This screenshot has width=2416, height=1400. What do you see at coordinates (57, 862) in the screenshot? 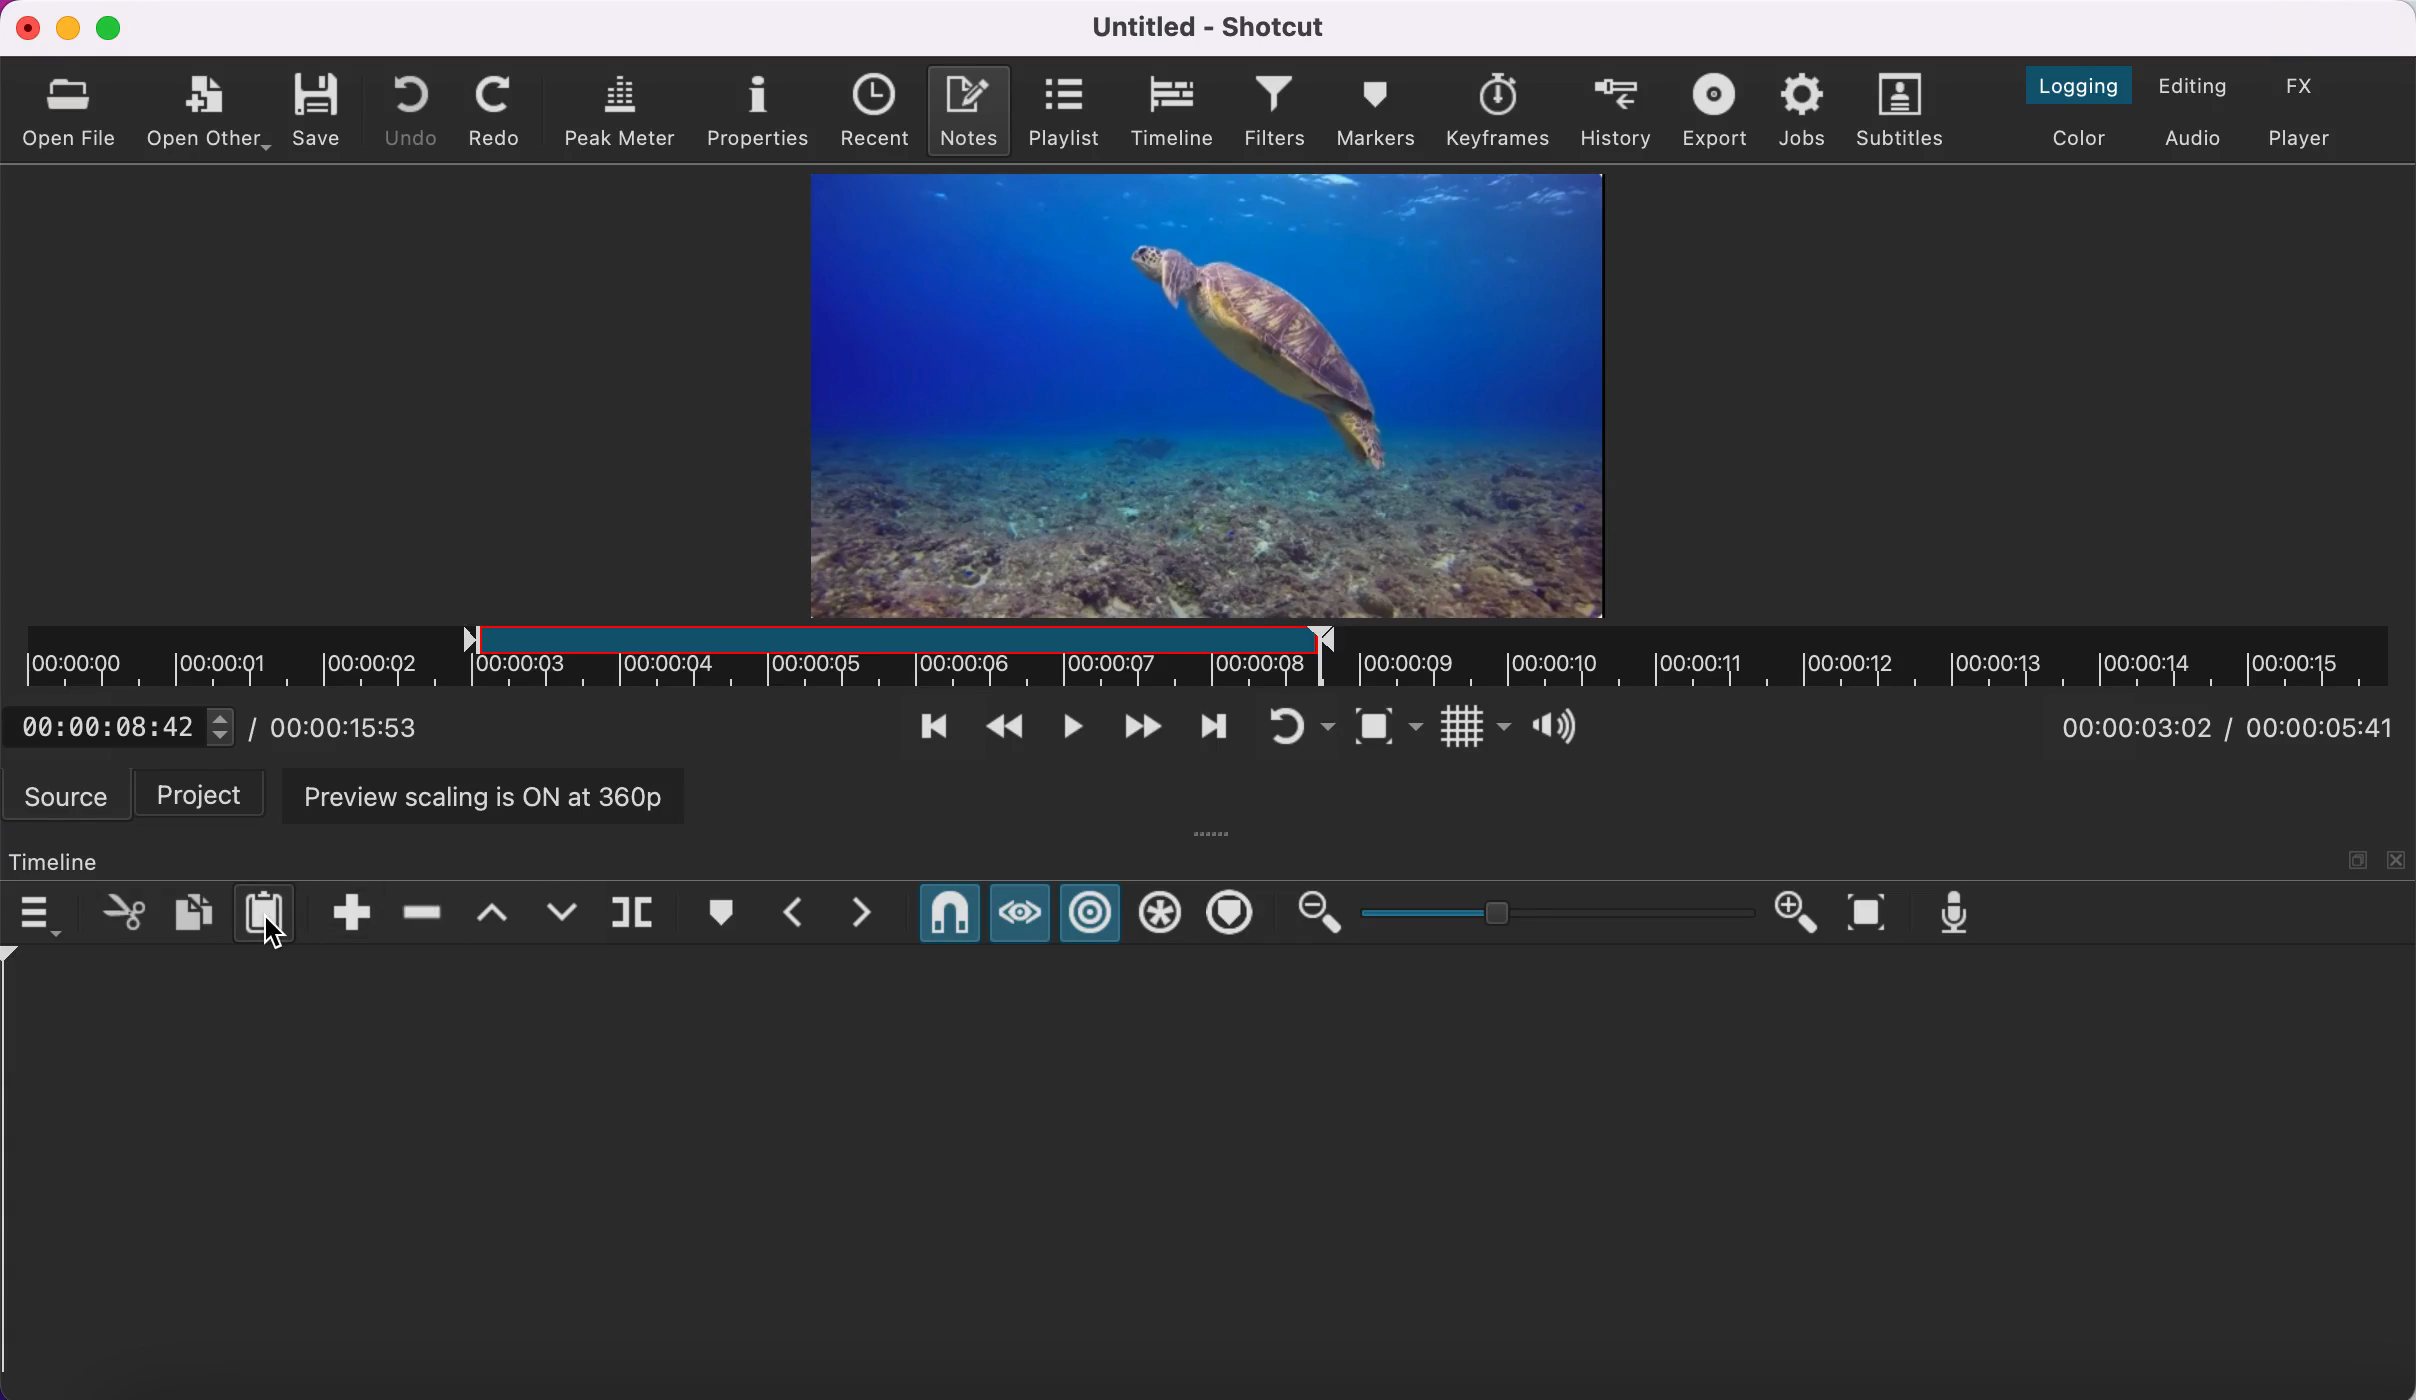
I see `timeline panel` at bounding box center [57, 862].